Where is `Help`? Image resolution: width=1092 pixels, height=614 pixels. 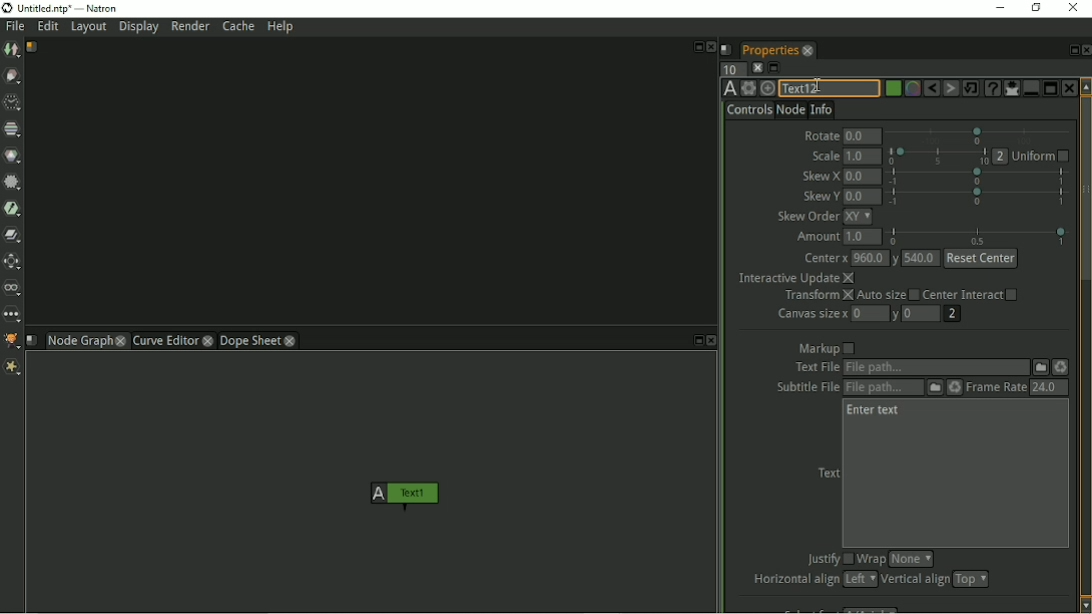 Help is located at coordinates (282, 28).